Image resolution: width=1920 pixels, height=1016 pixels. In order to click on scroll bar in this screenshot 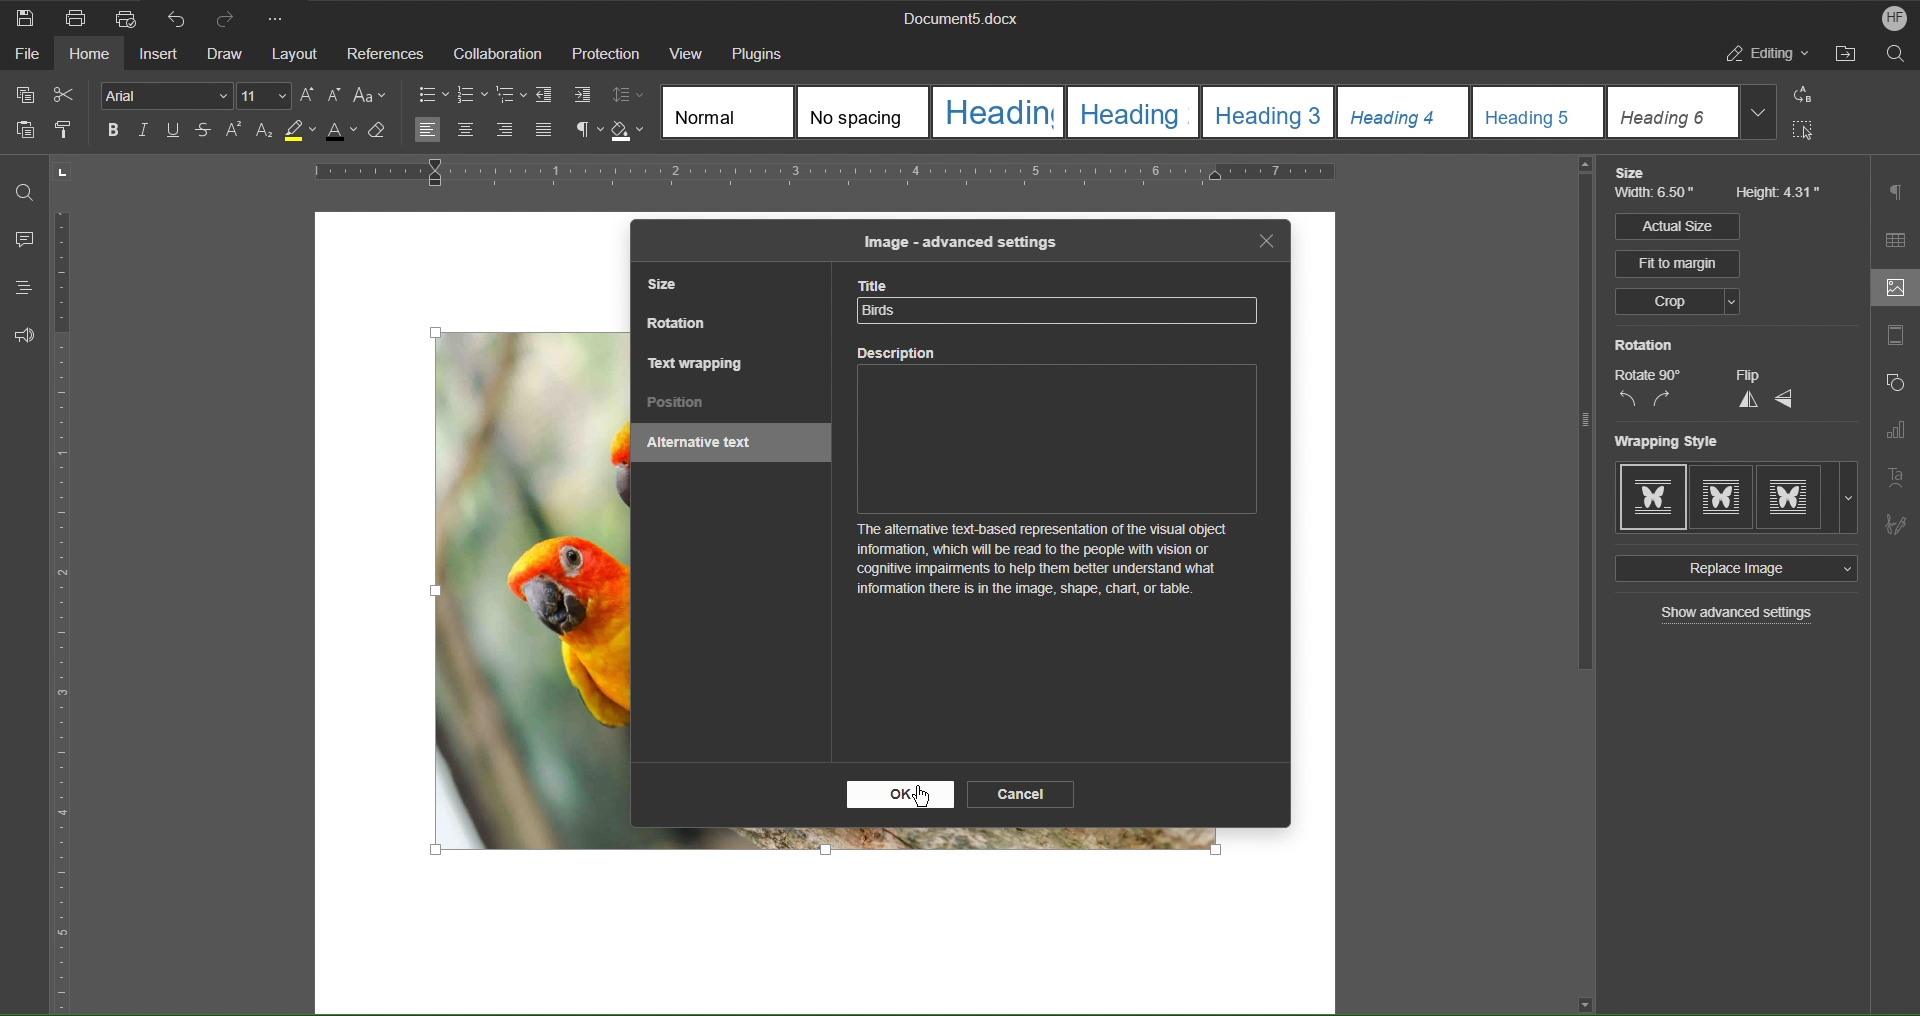, I will do `click(1580, 420)`.